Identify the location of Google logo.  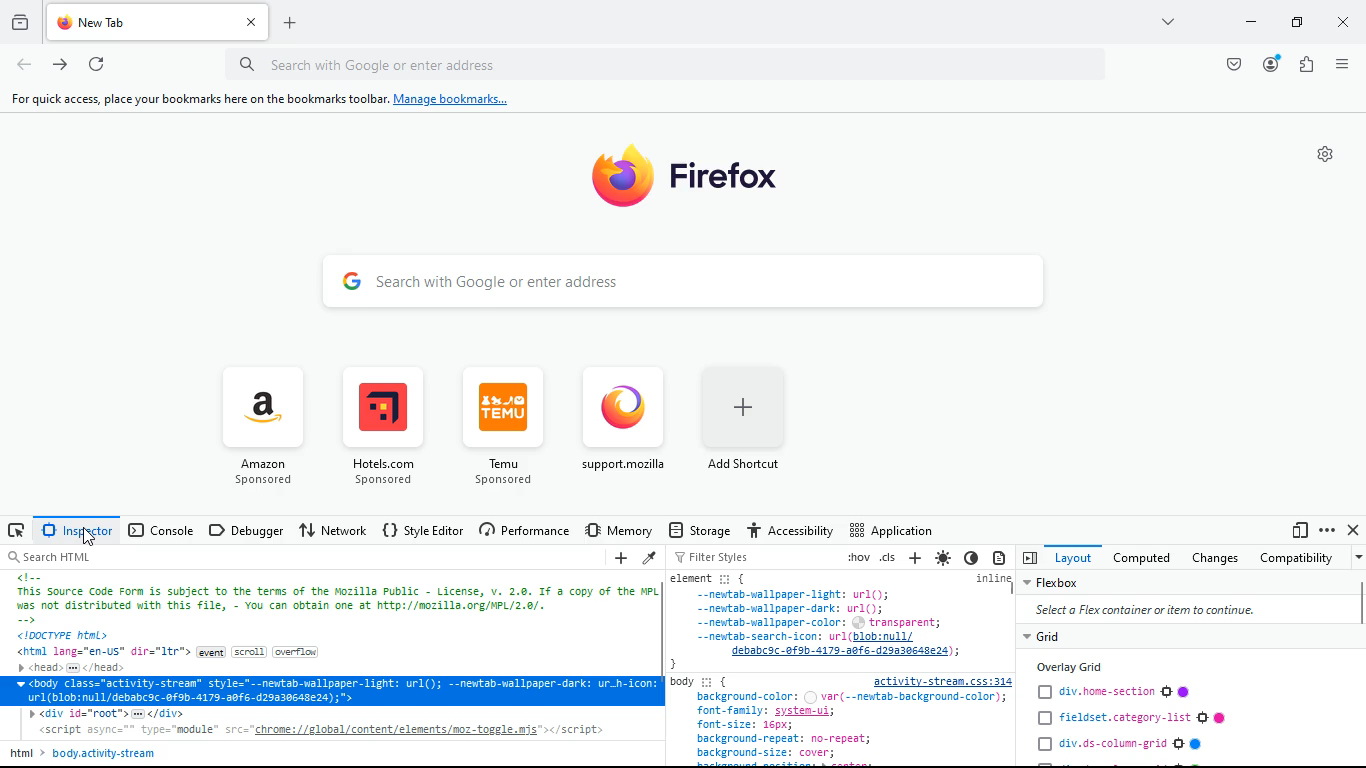
(351, 279).